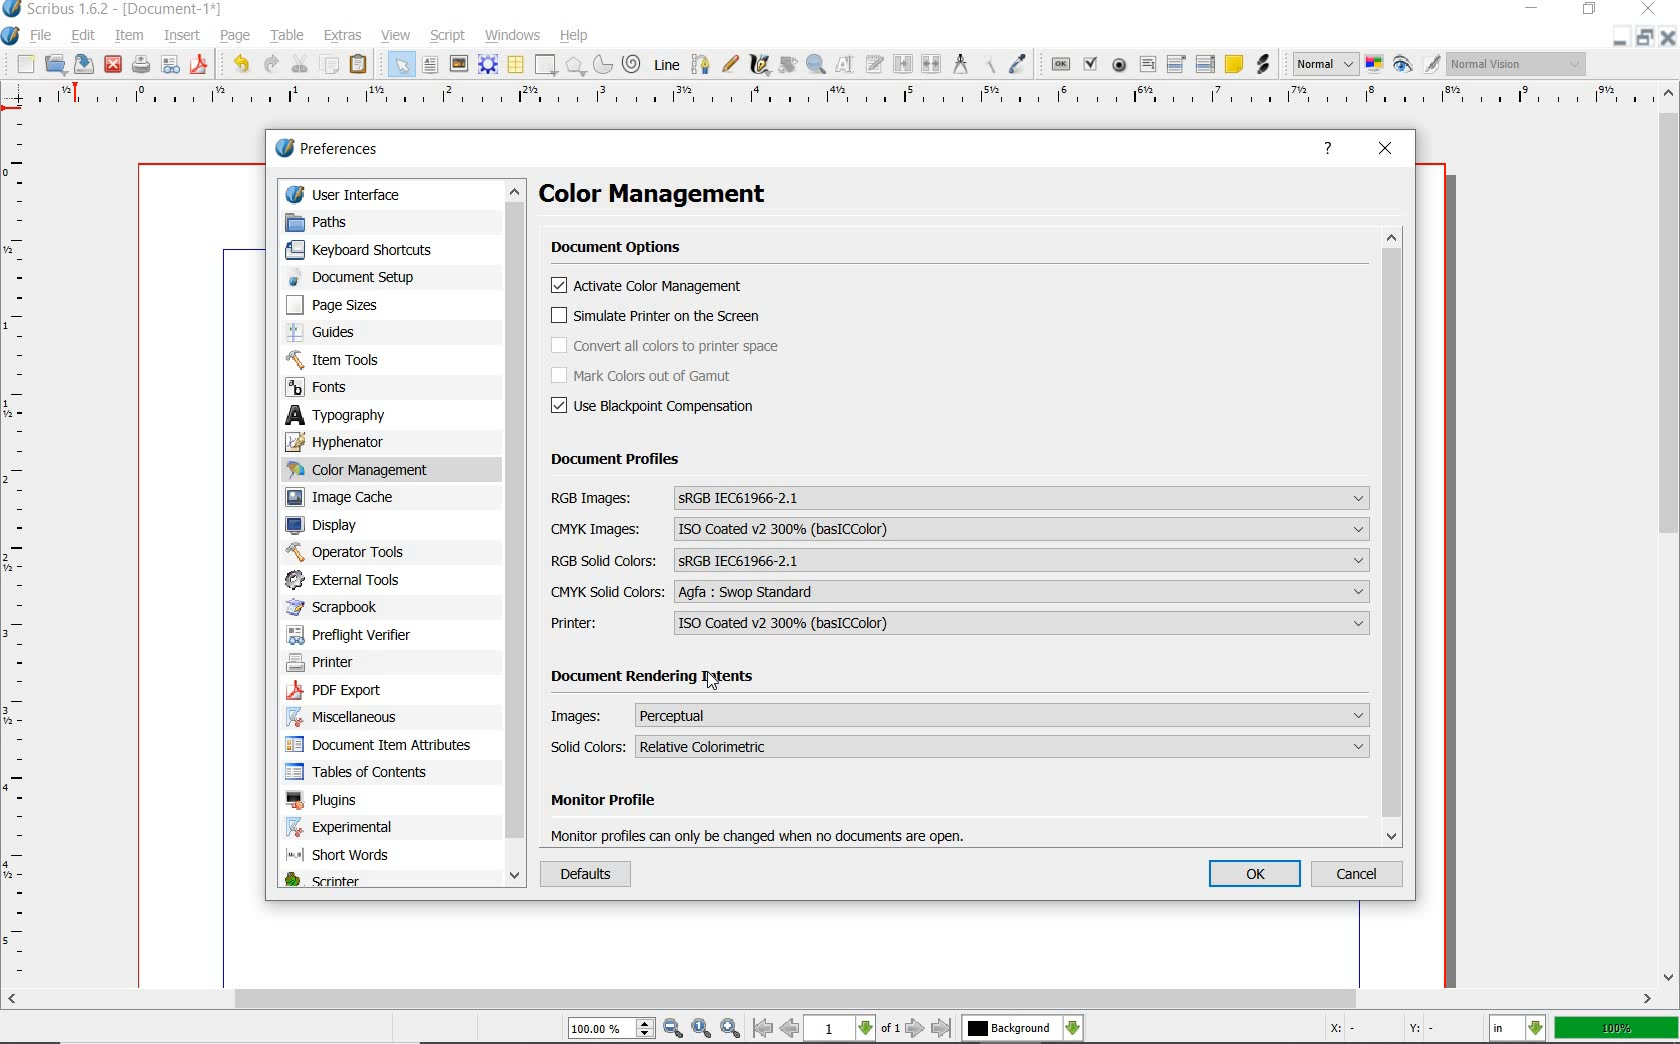 This screenshot has height=1044, width=1680. I want to click on Use Blackpoint compensation, so click(660, 407).